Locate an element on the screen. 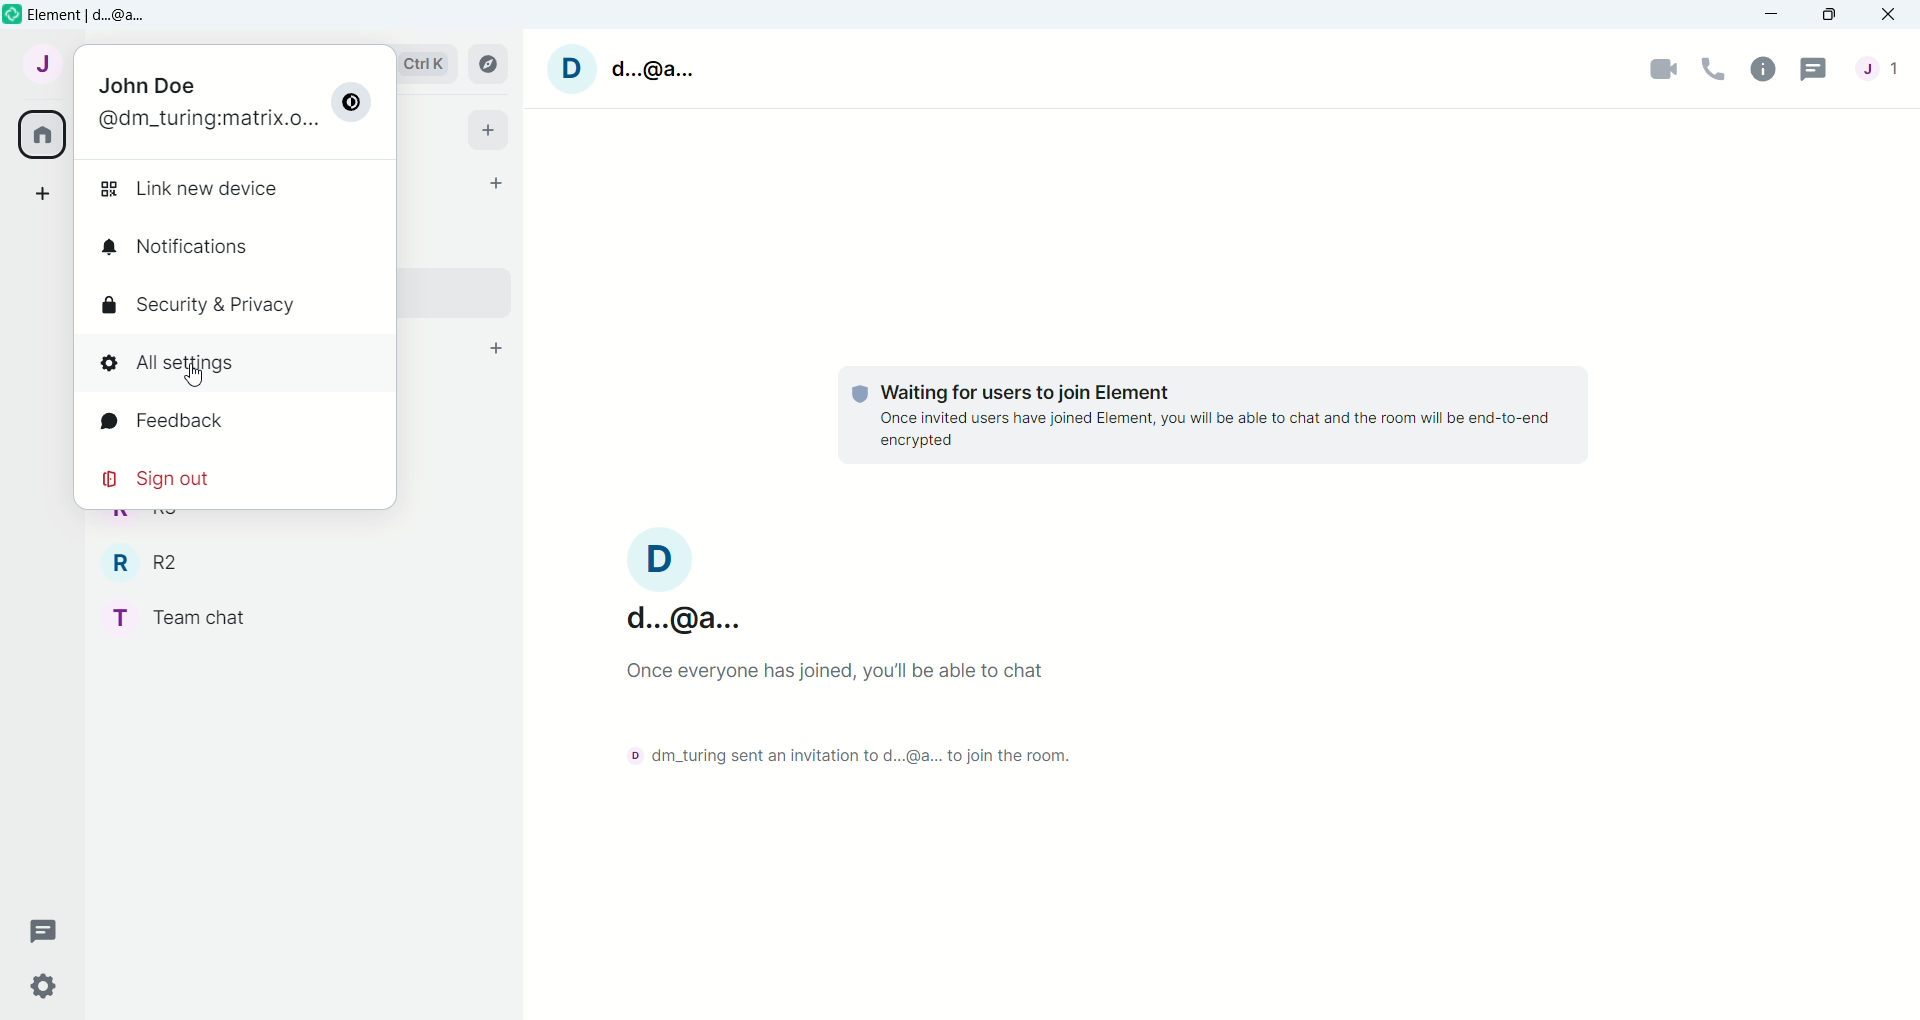  @dm..turing:matrix.org is located at coordinates (203, 118).